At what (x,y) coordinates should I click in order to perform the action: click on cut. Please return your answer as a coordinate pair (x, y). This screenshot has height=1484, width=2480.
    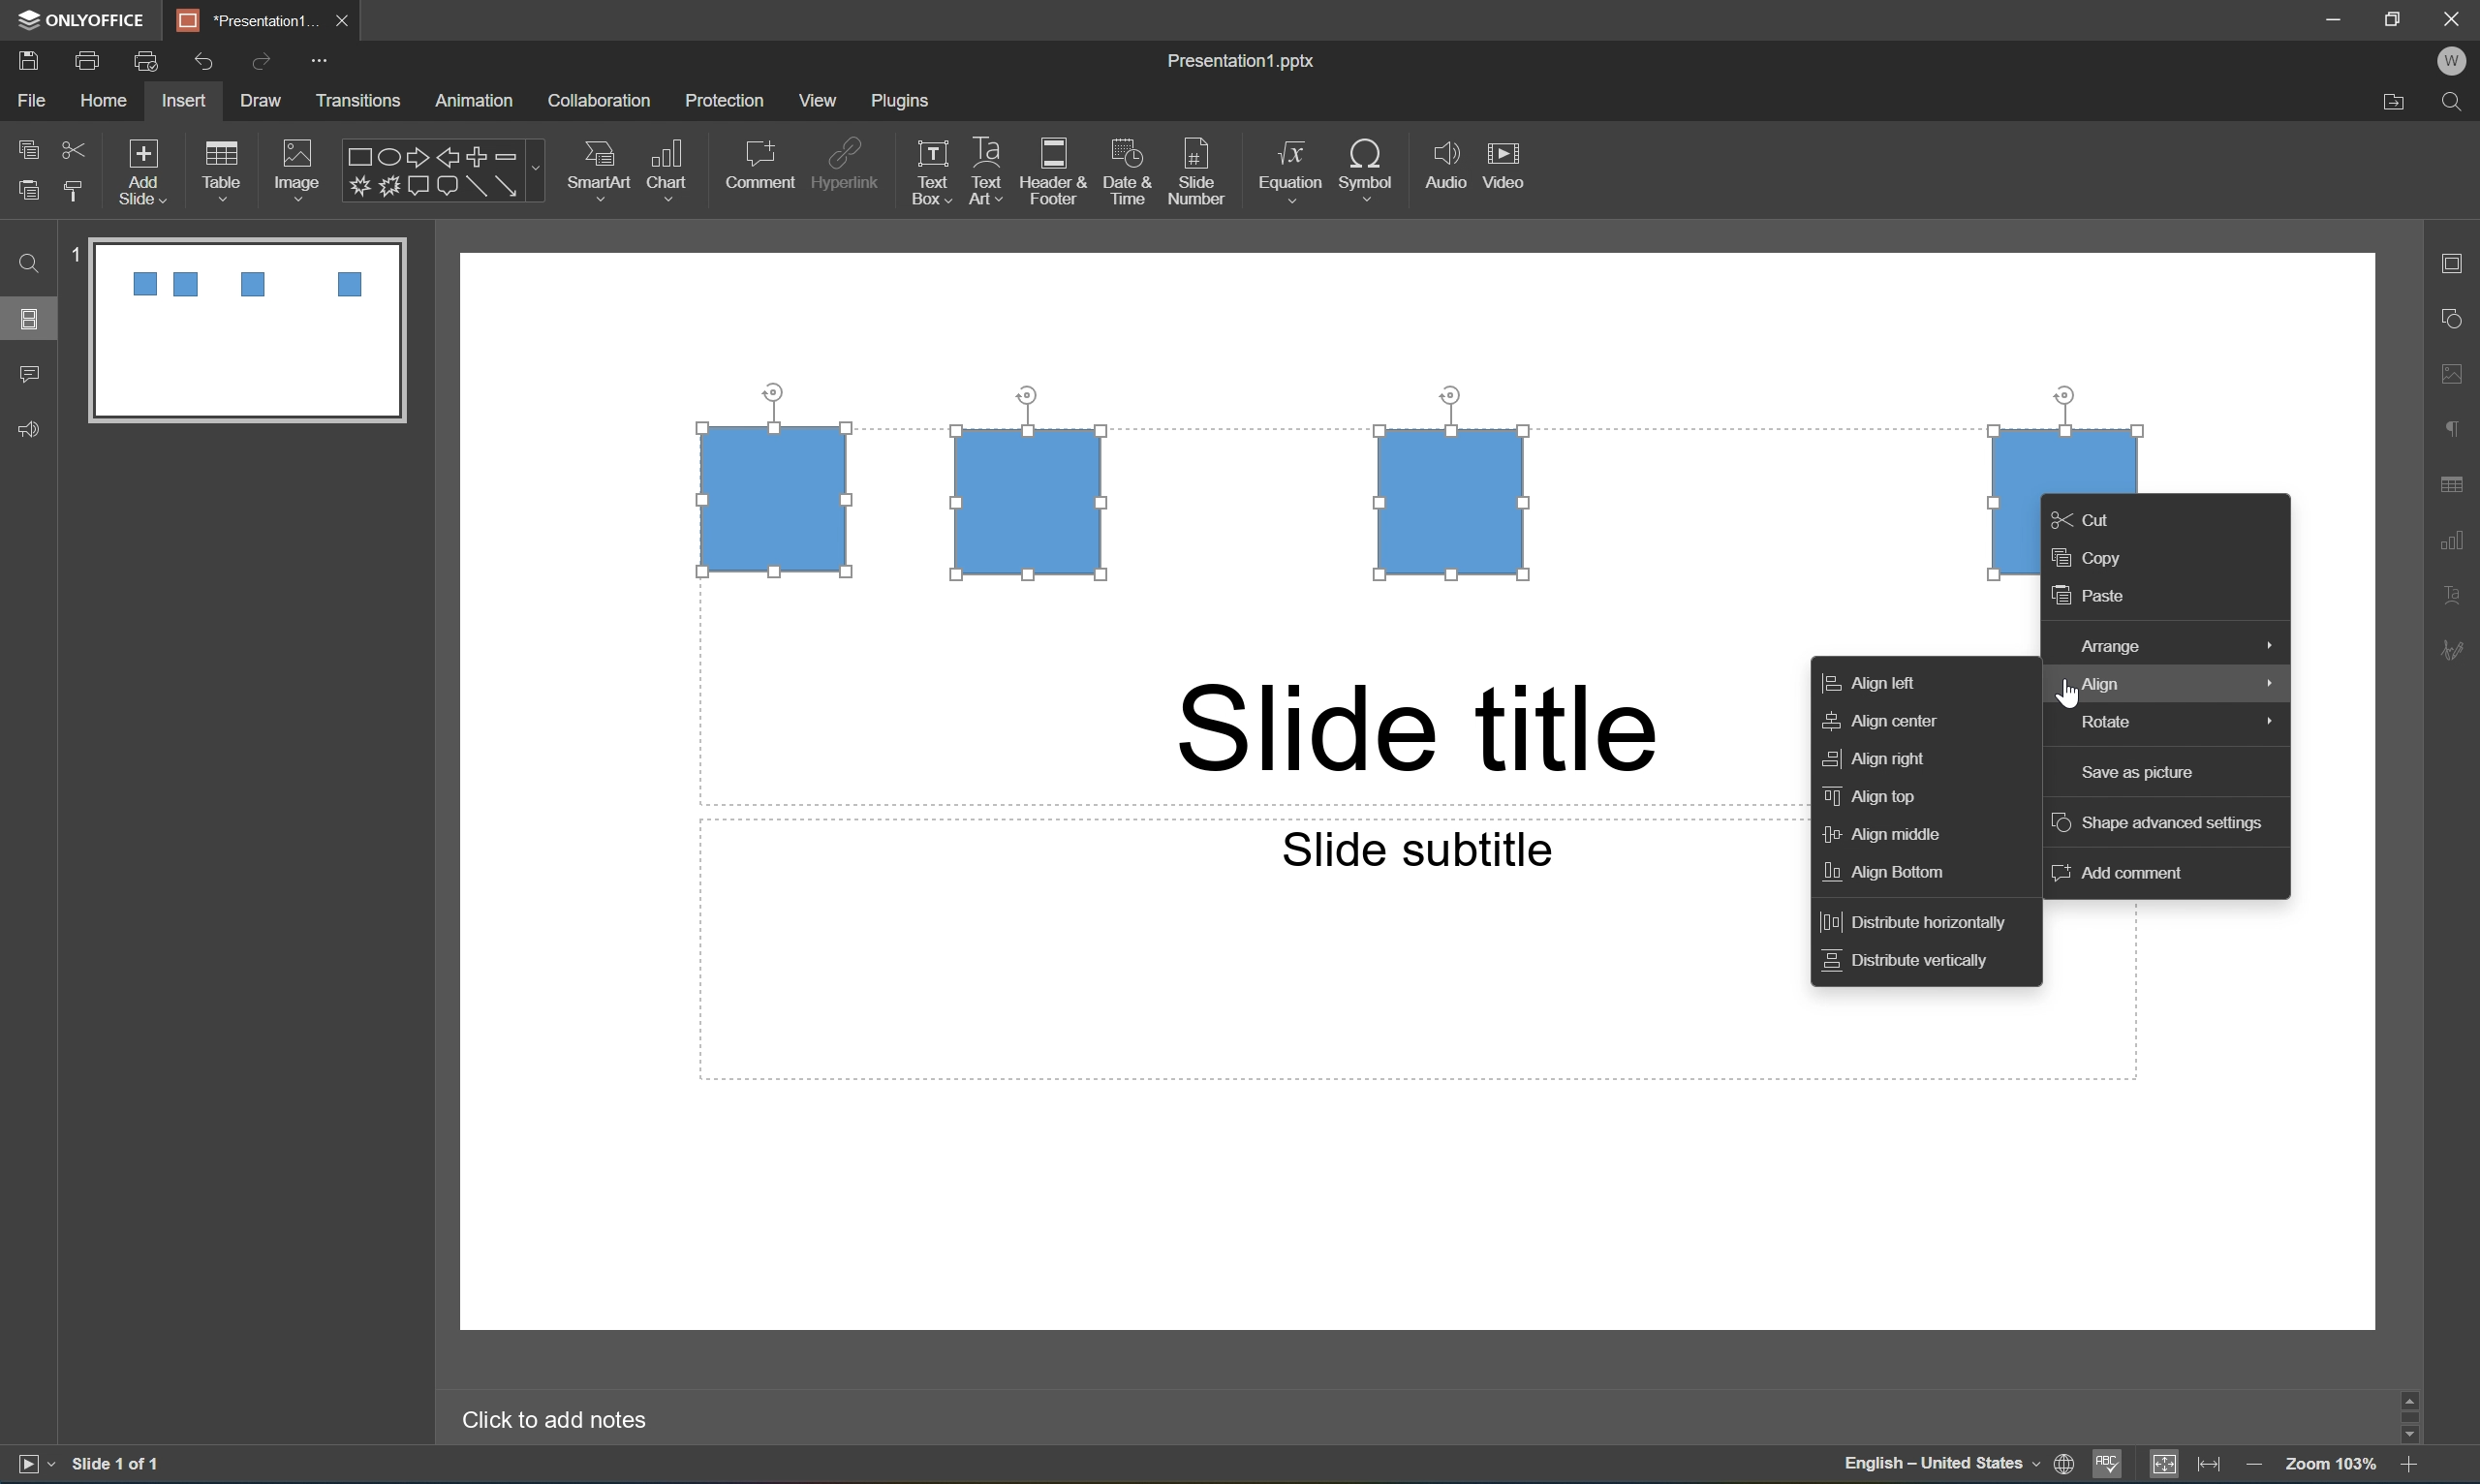
    Looking at the image, I should click on (73, 146).